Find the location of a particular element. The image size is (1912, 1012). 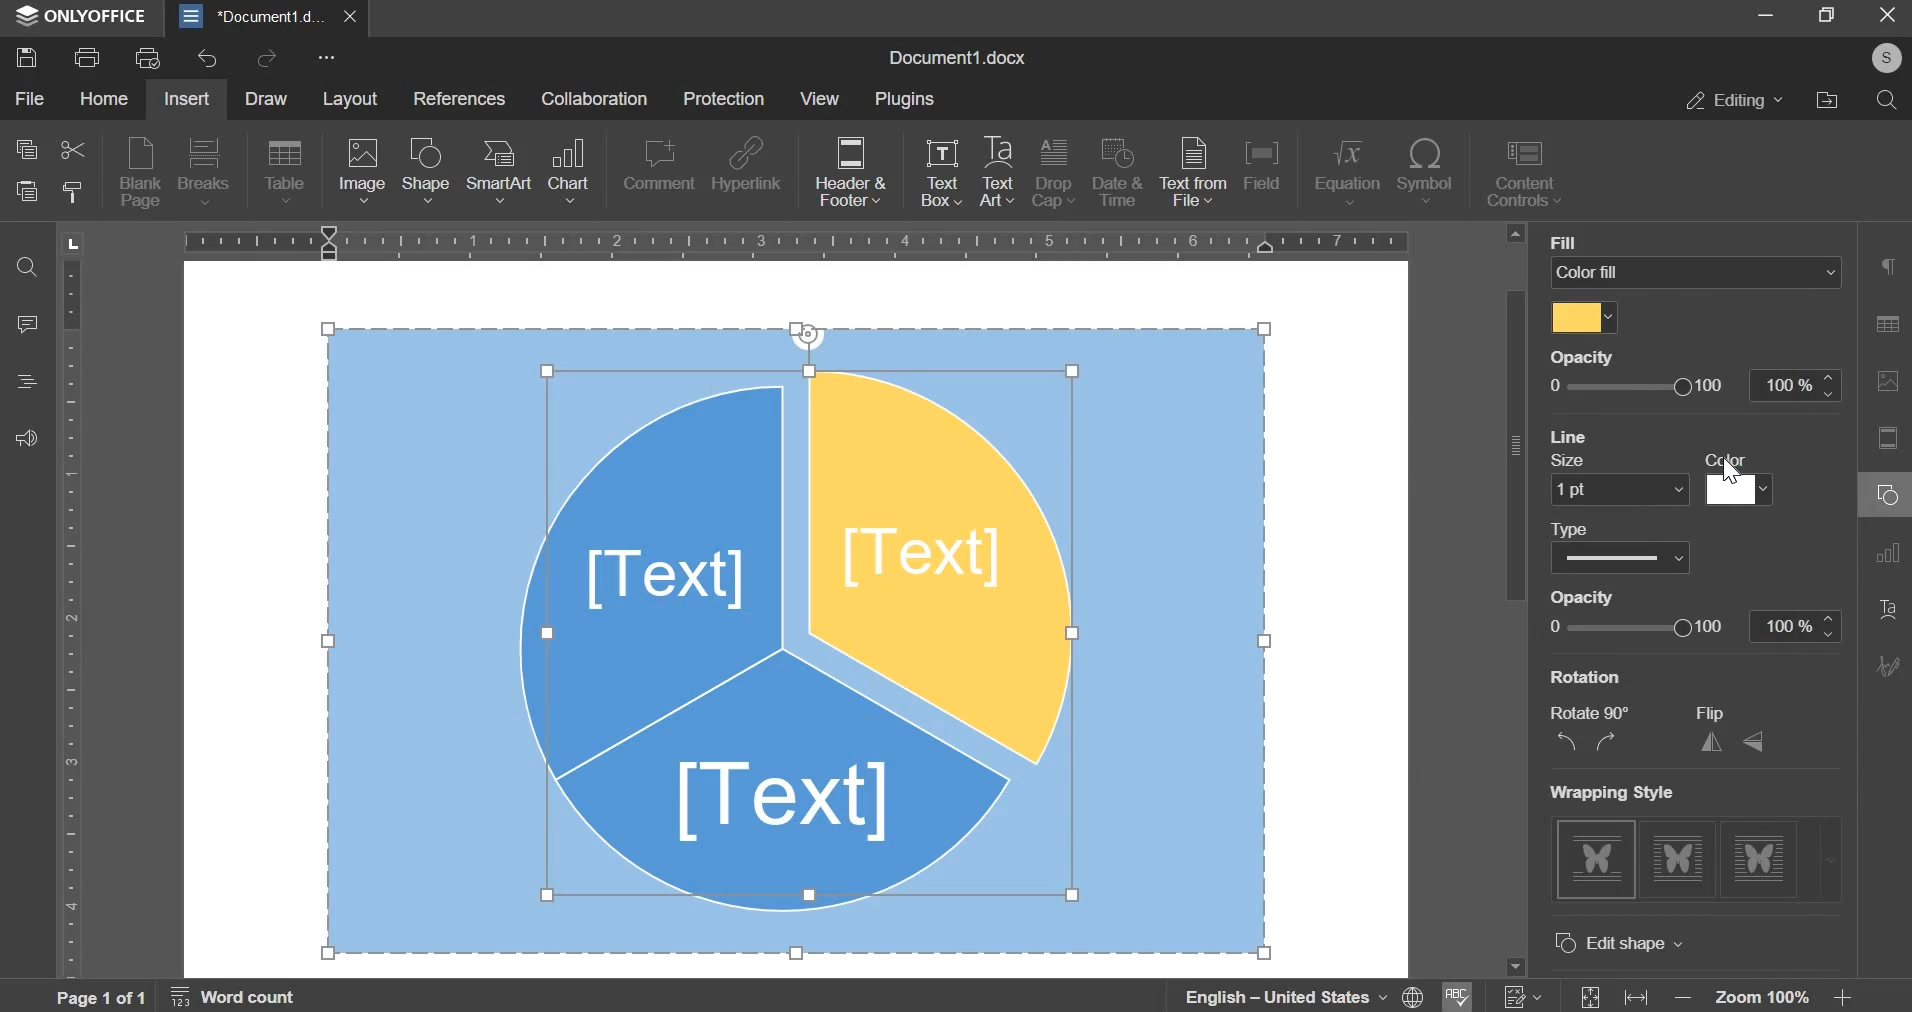

comment is located at coordinates (657, 164).